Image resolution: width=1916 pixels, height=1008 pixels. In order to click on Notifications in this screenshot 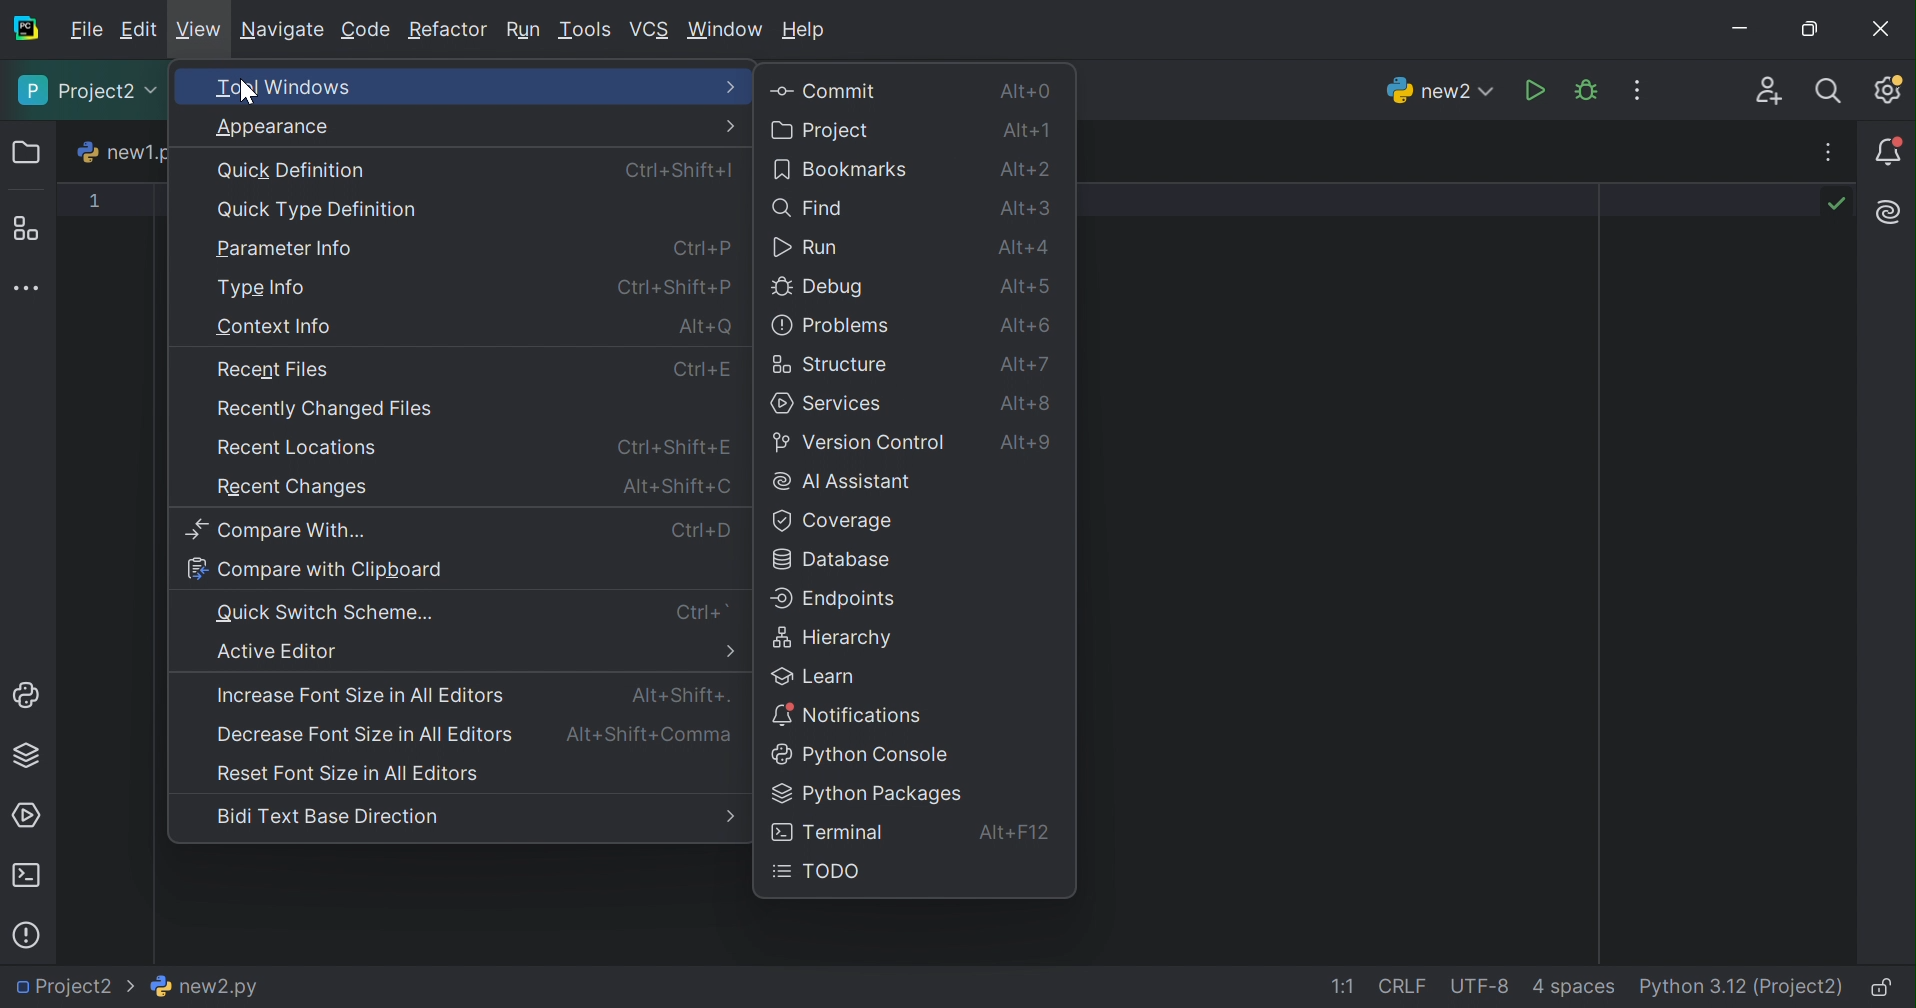, I will do `click(1892, 150)`.